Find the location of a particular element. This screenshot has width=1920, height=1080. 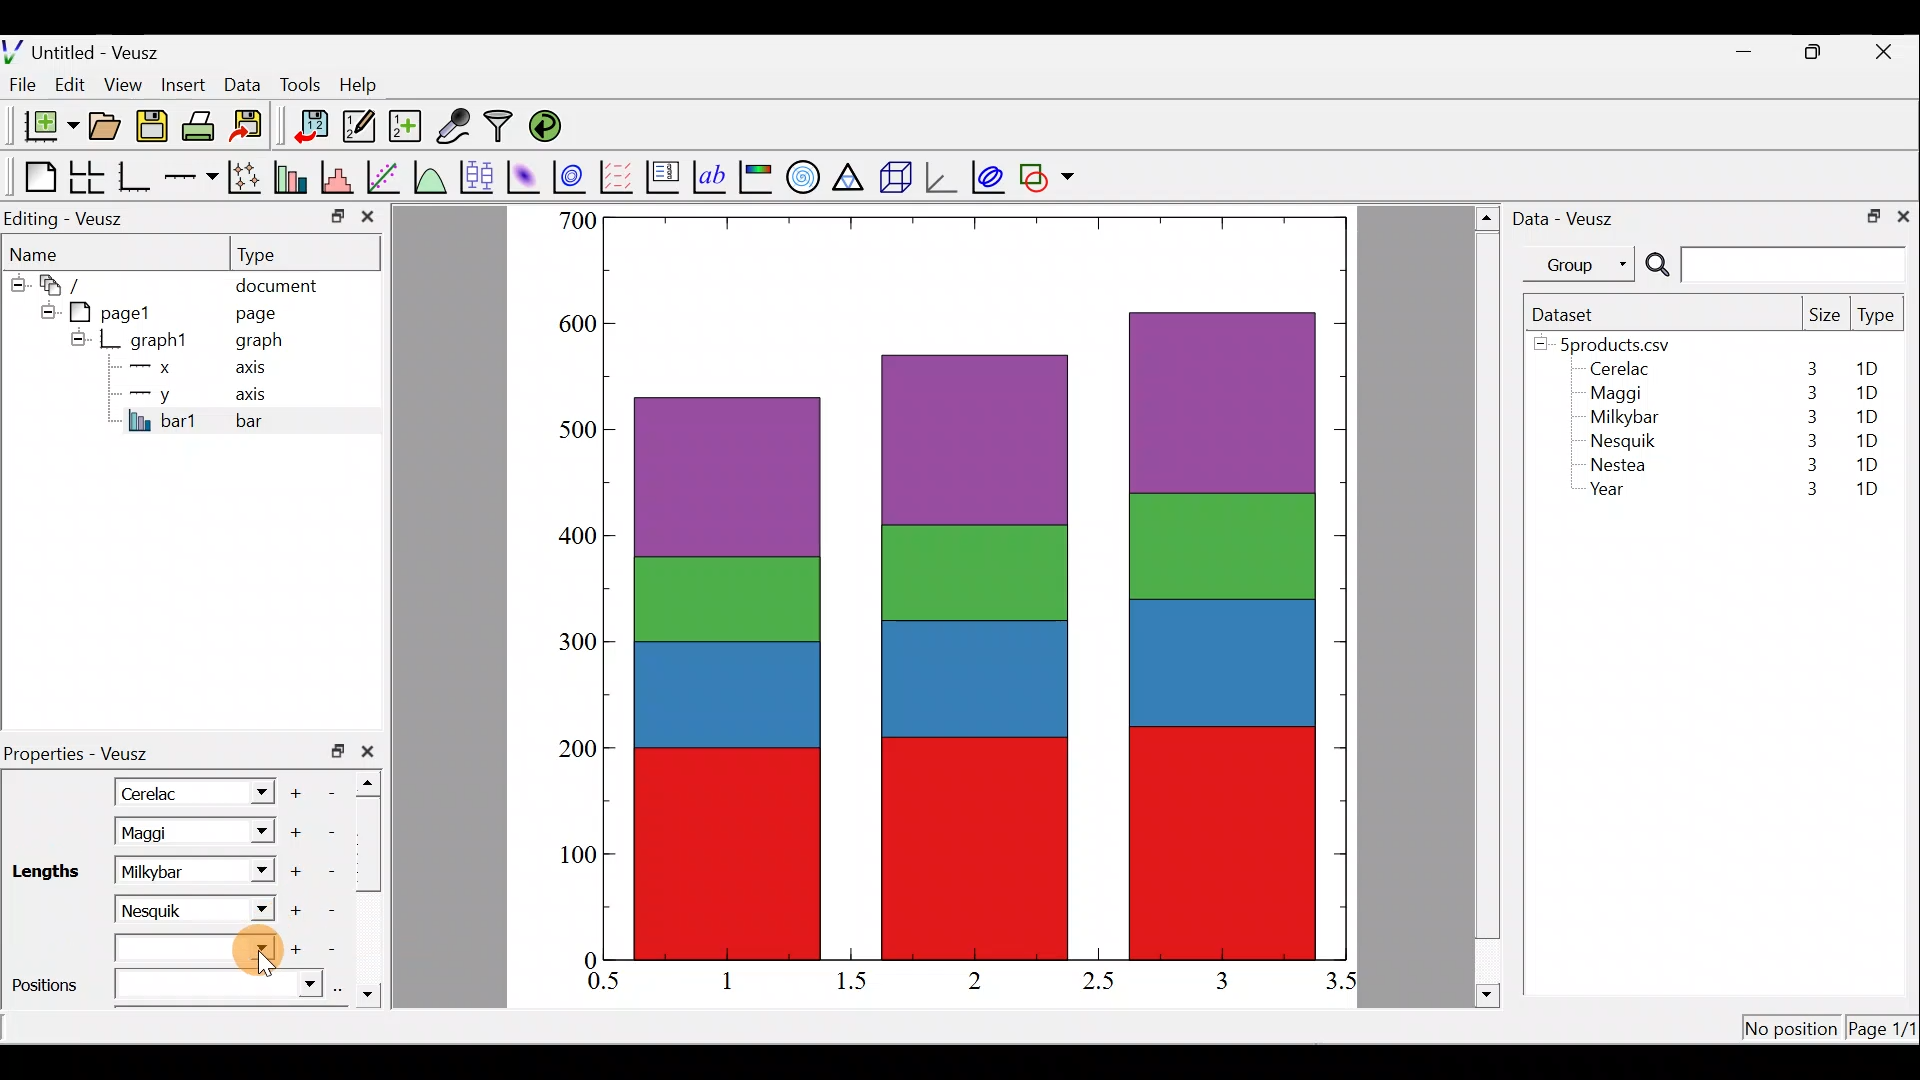

Maggi is located at coordinates (168, 832).